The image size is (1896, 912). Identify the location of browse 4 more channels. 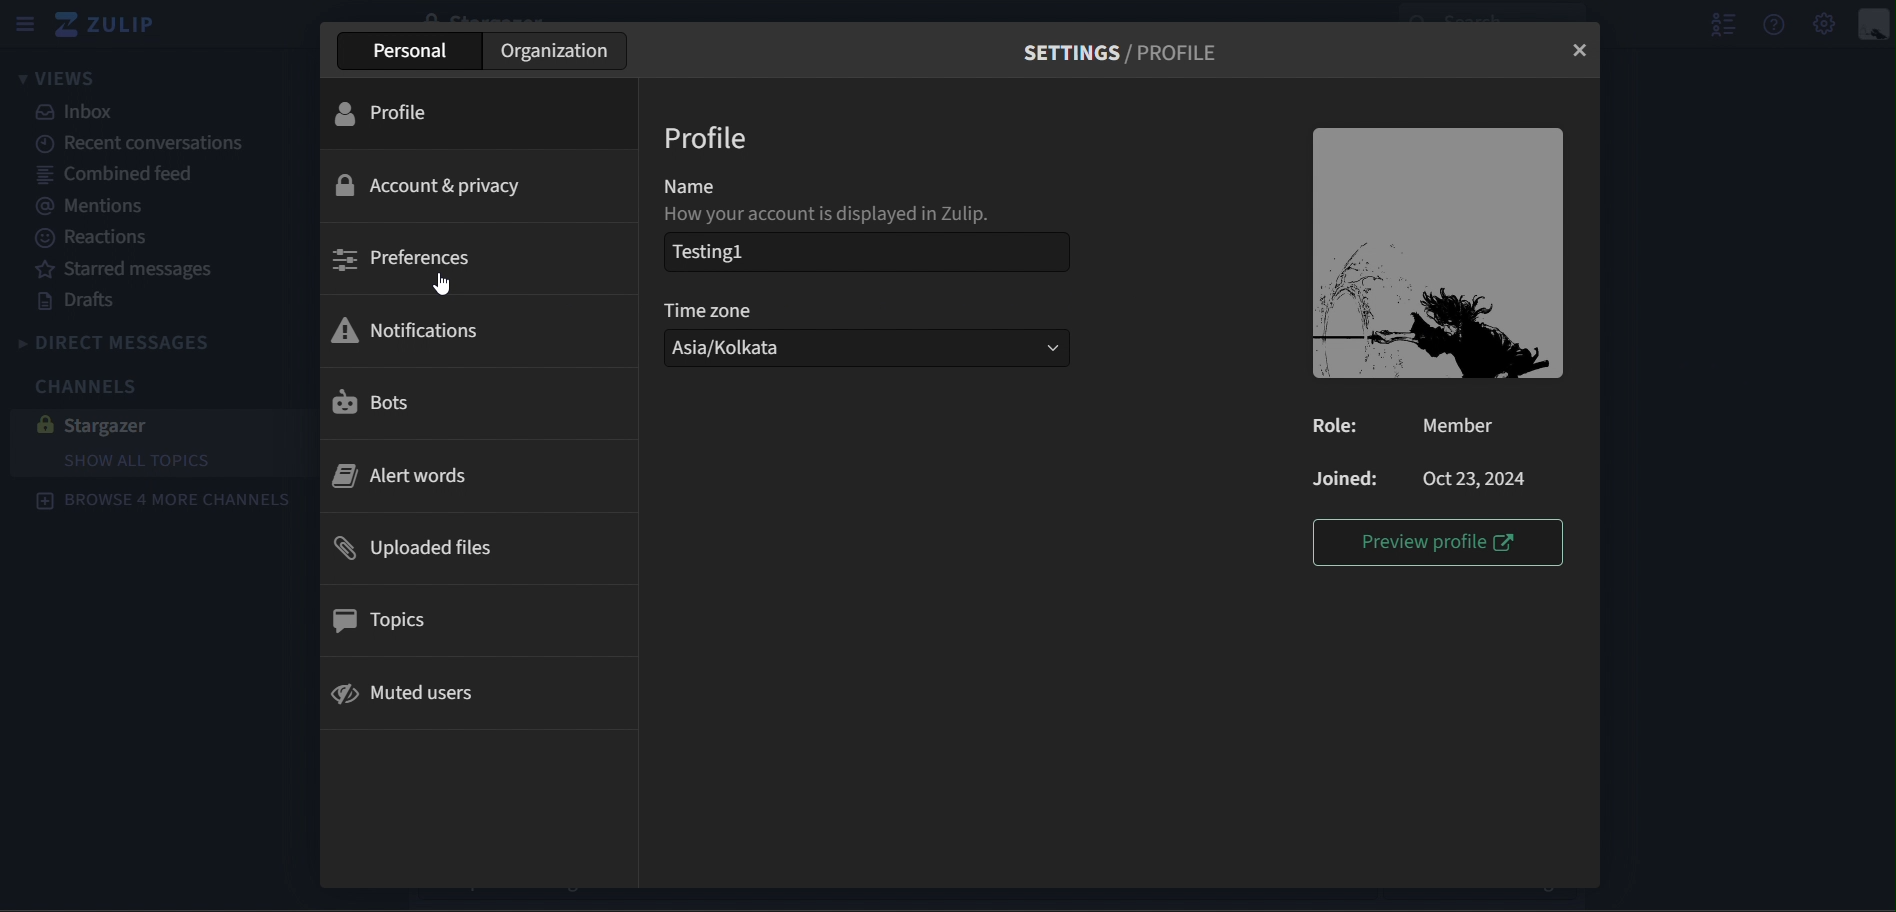
(165, 503).